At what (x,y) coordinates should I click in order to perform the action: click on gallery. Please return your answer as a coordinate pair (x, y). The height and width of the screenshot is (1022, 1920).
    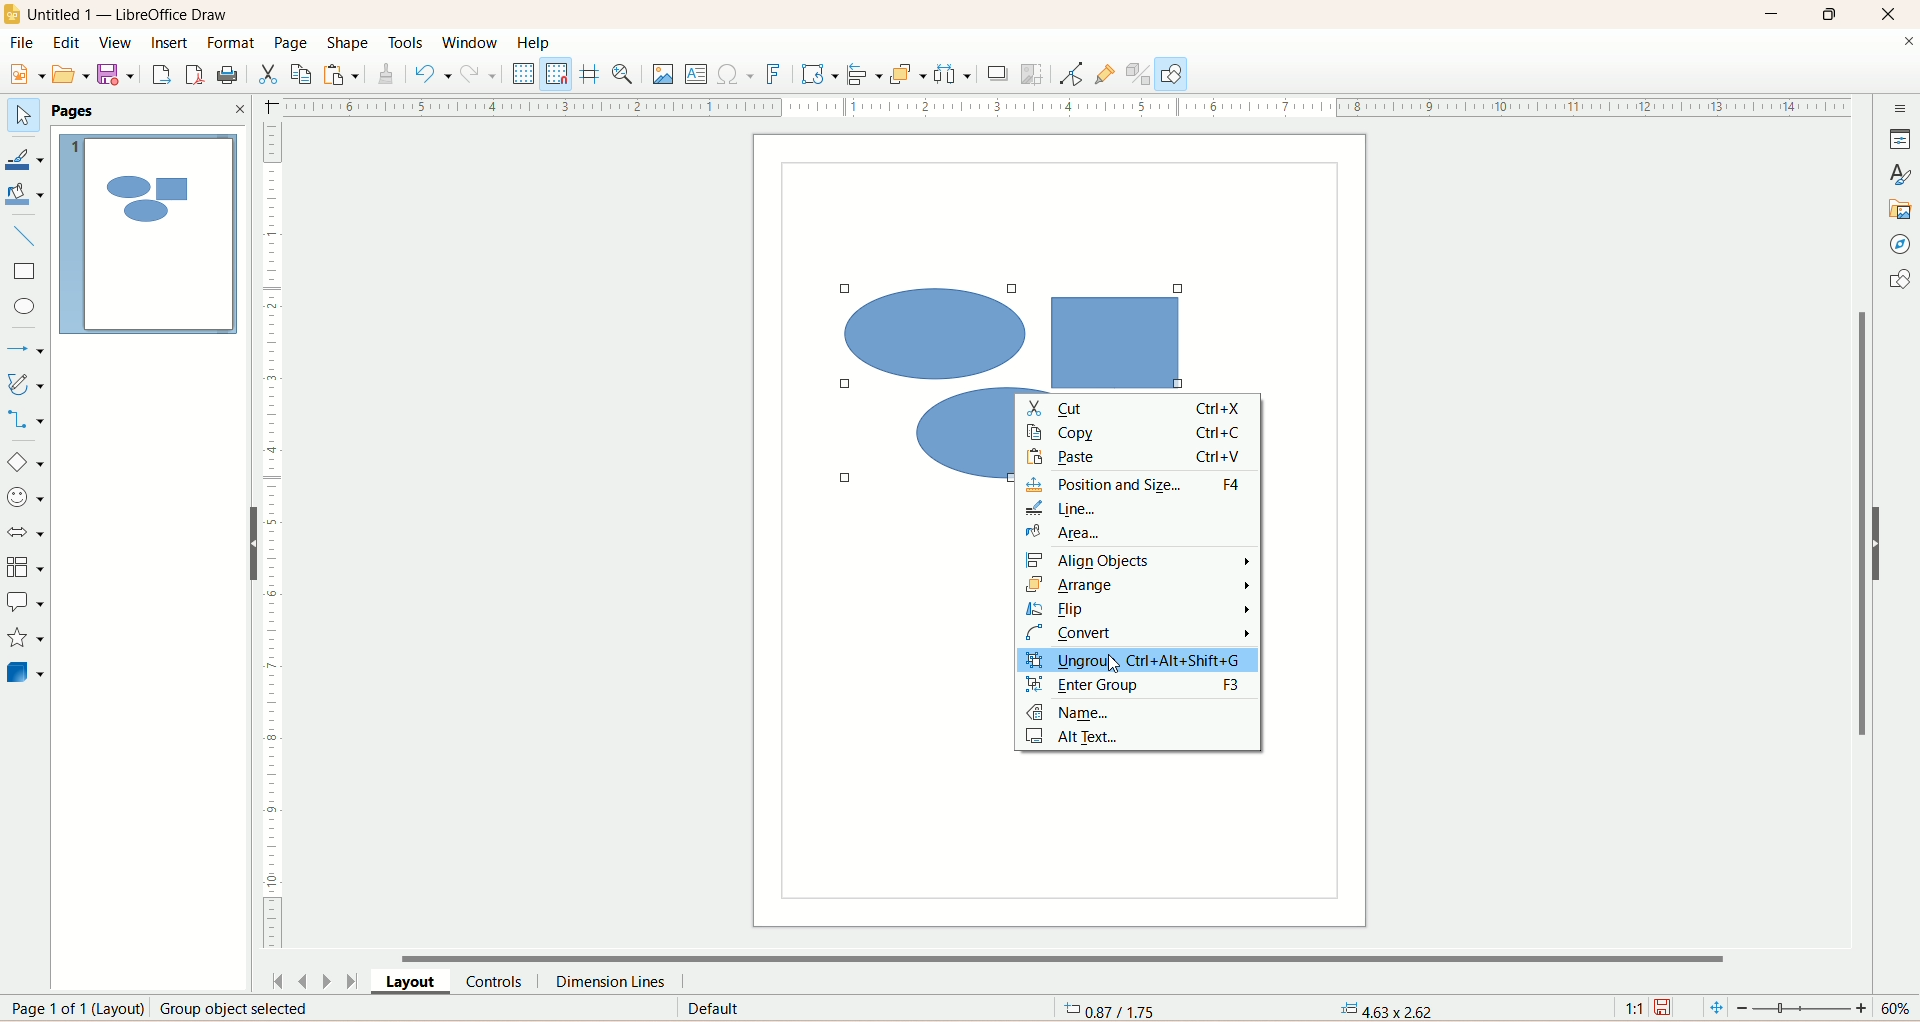
    Looking at the image, I should click on (1902, 210).